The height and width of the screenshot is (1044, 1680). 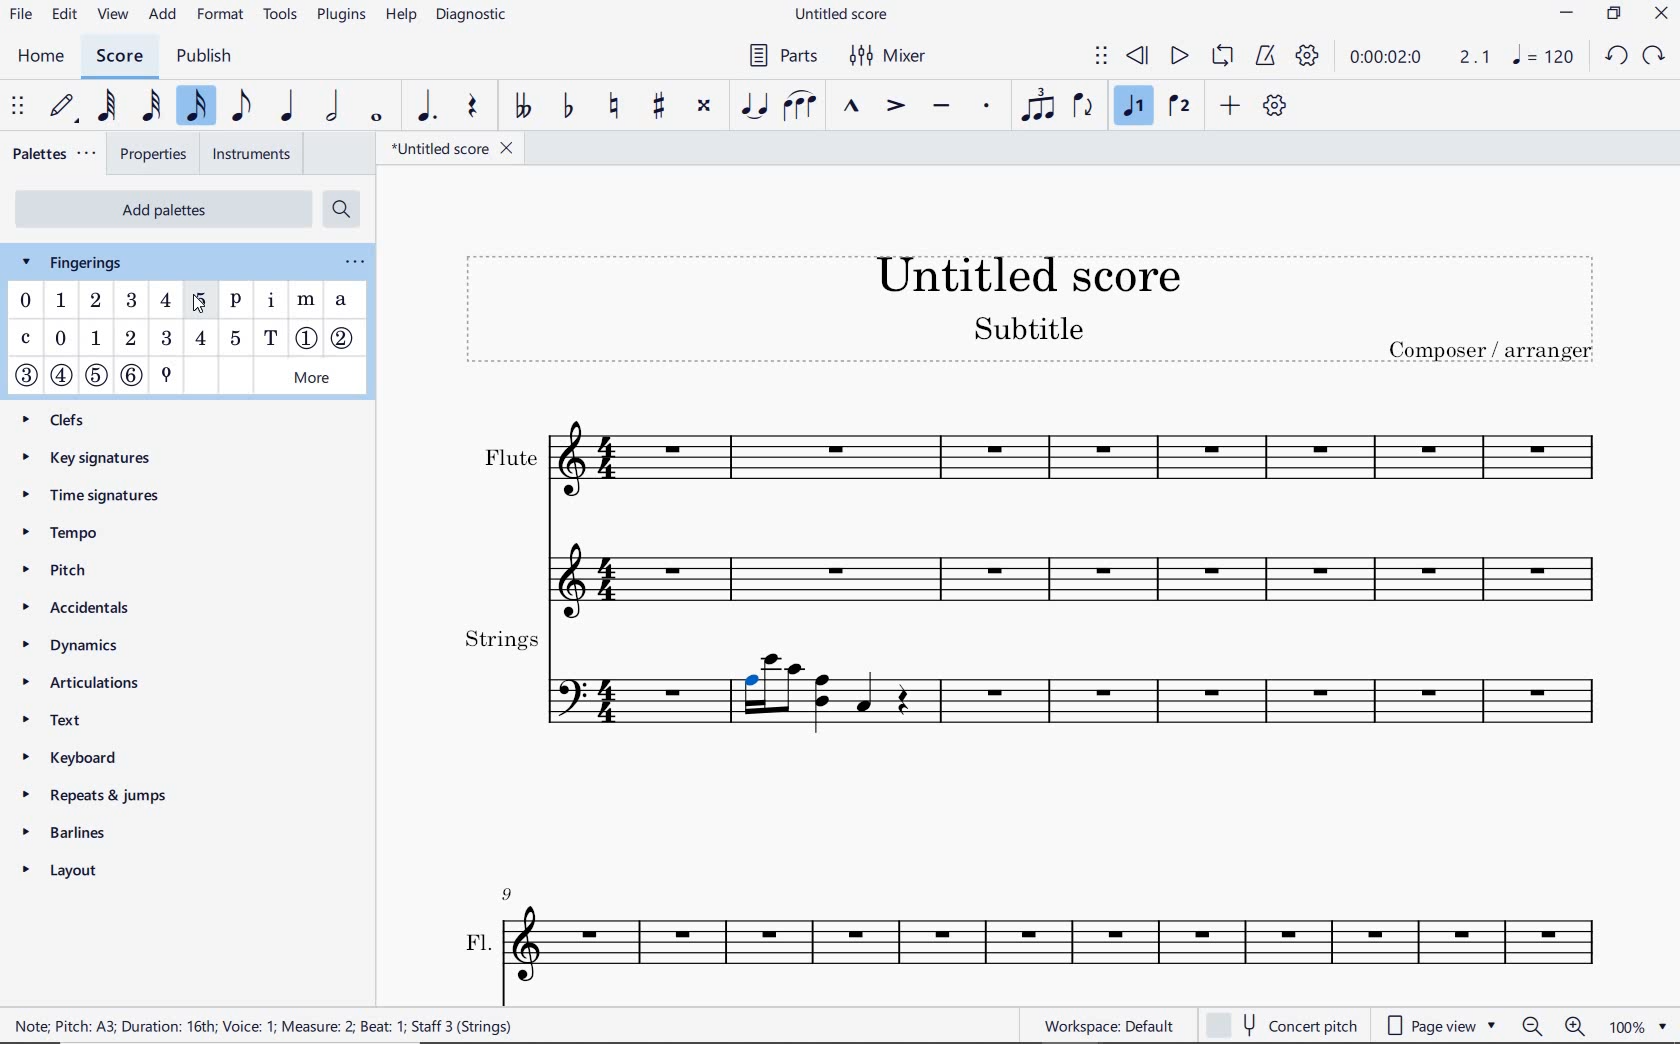 What do you see at coordinates (117, 57) in the screenshot?
I see `score` at bounding box center [117, 57].